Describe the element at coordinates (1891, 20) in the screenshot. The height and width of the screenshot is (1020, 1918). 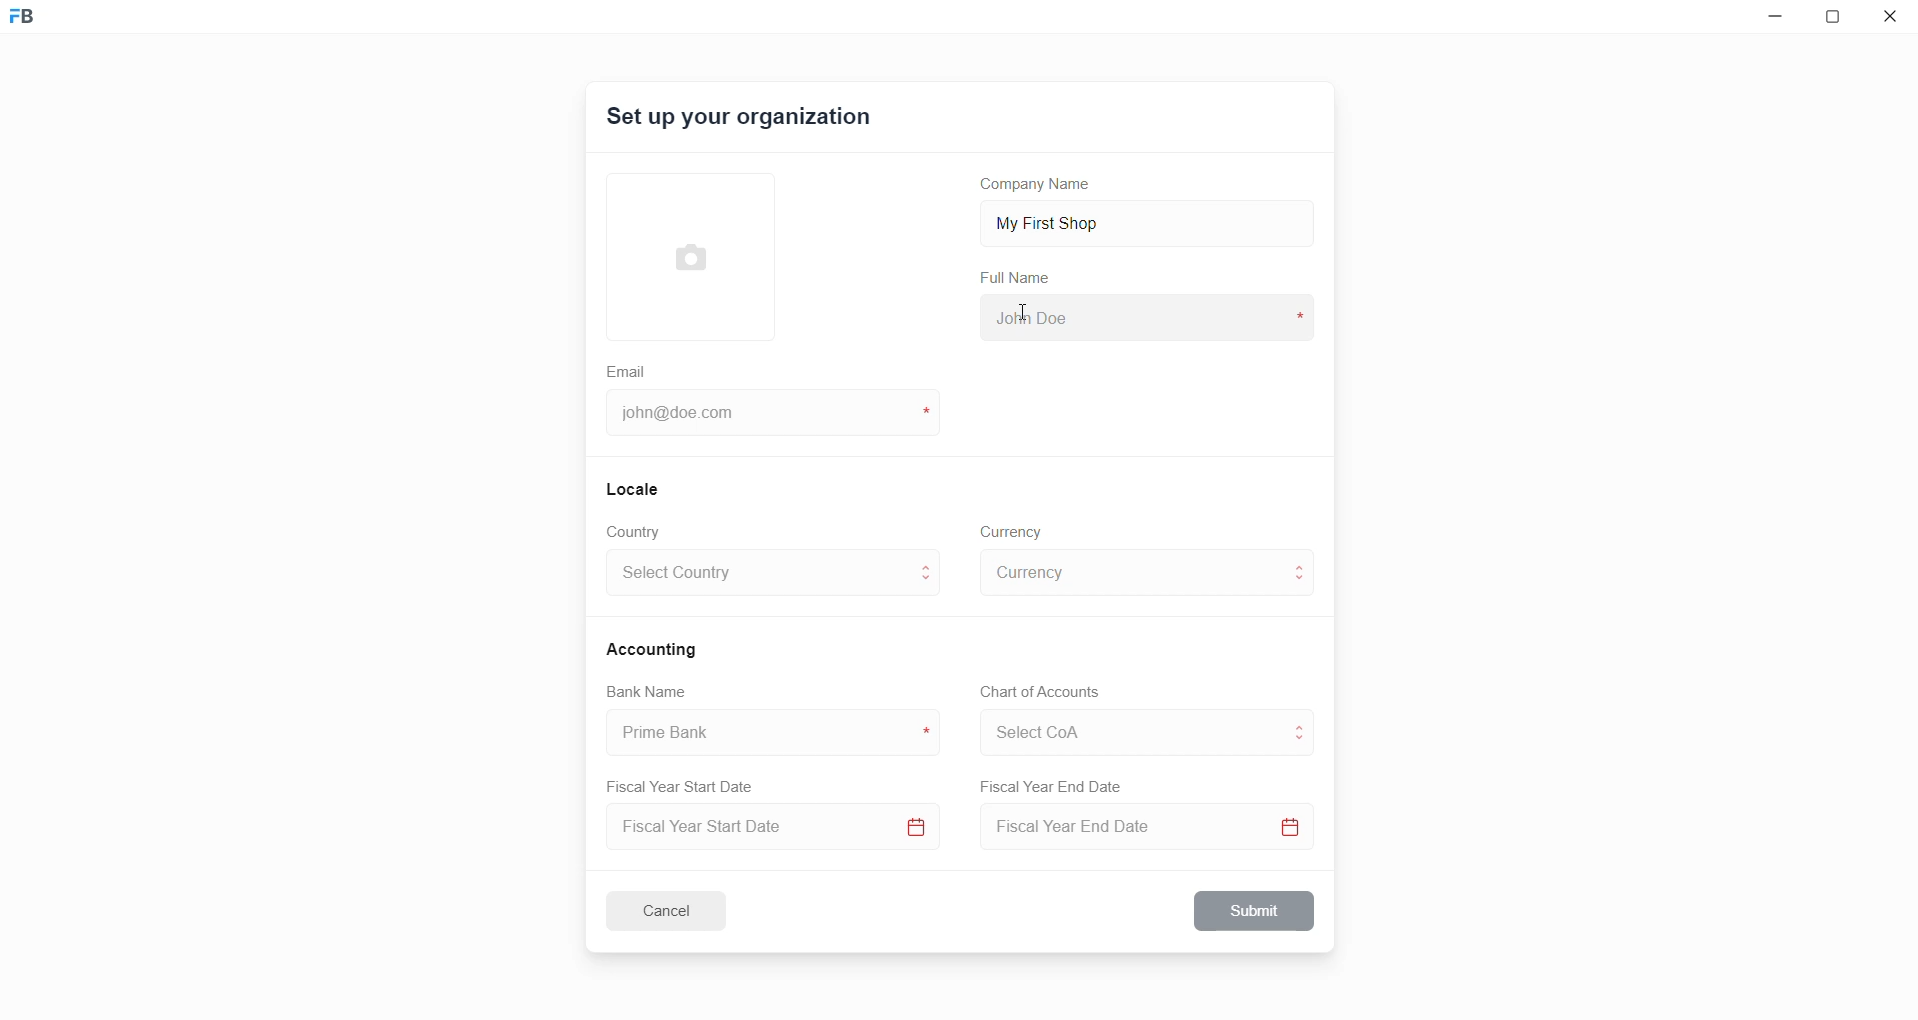
I see `close` at that location.